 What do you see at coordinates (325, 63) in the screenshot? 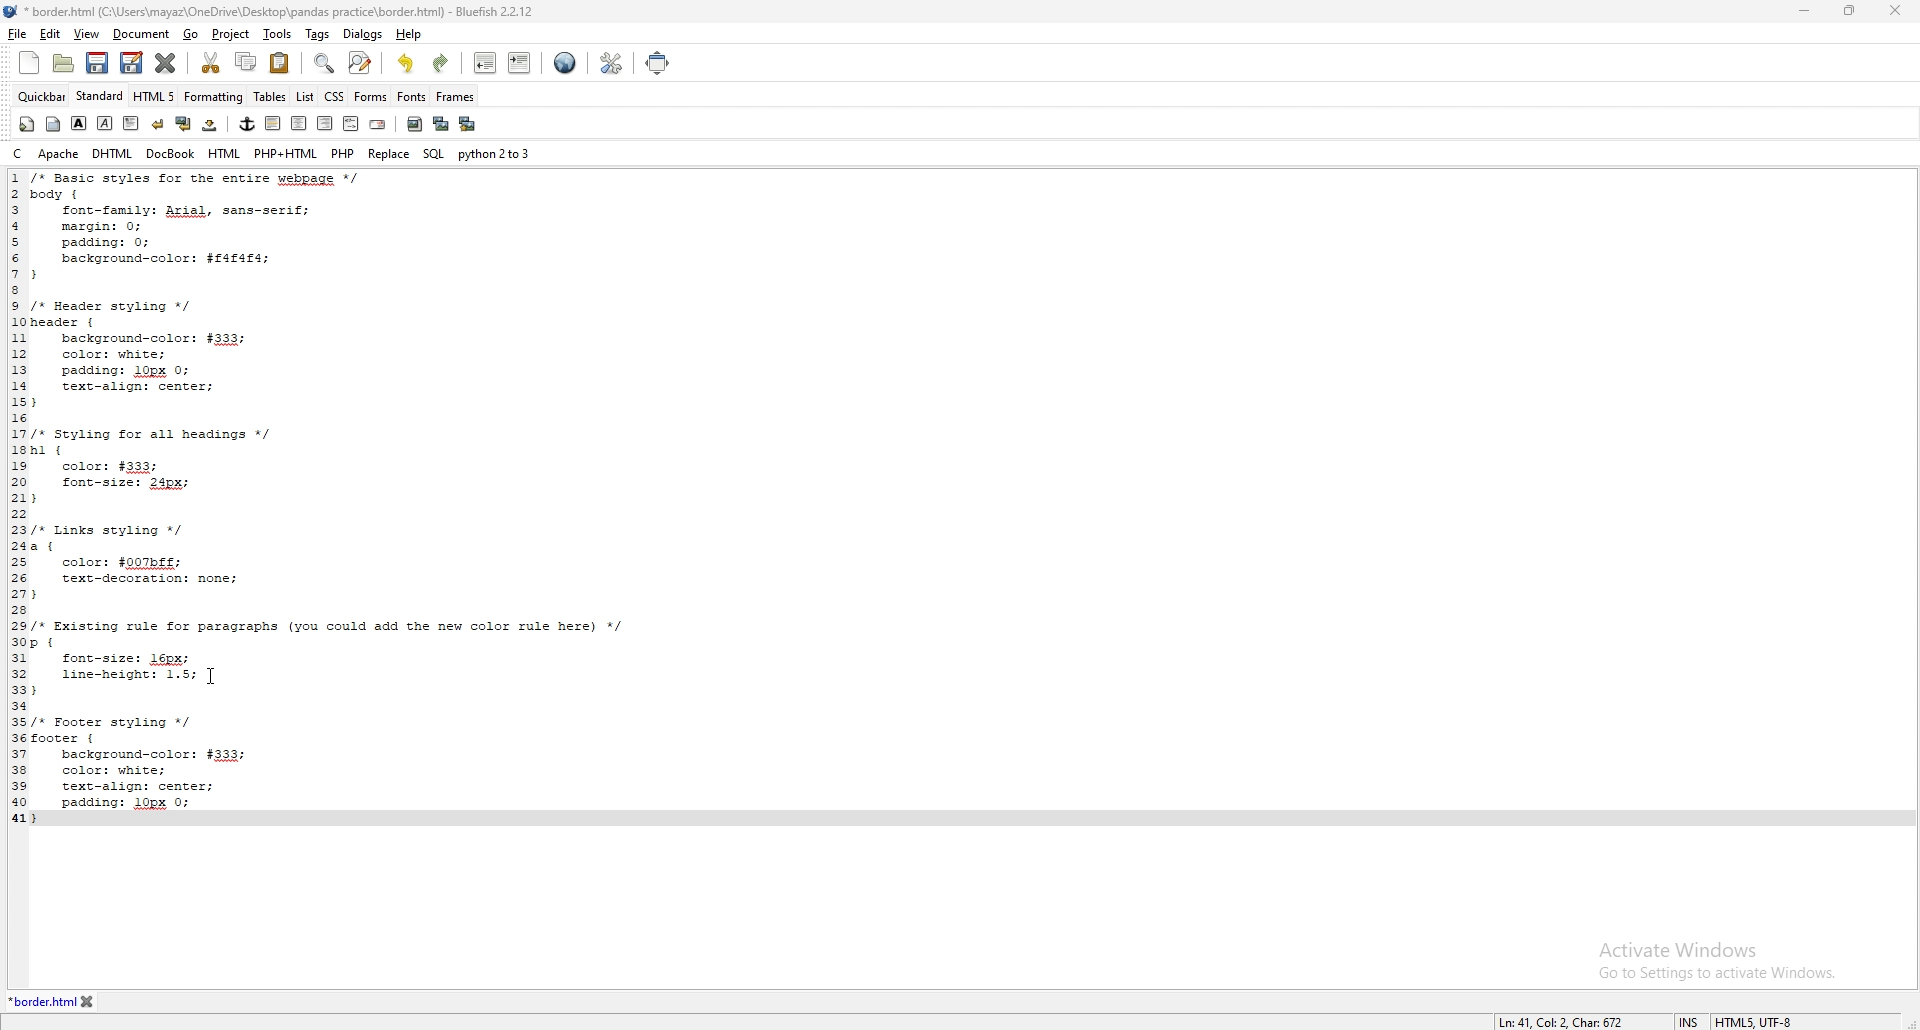
I see `find bar` at bounding box center [325, 63].